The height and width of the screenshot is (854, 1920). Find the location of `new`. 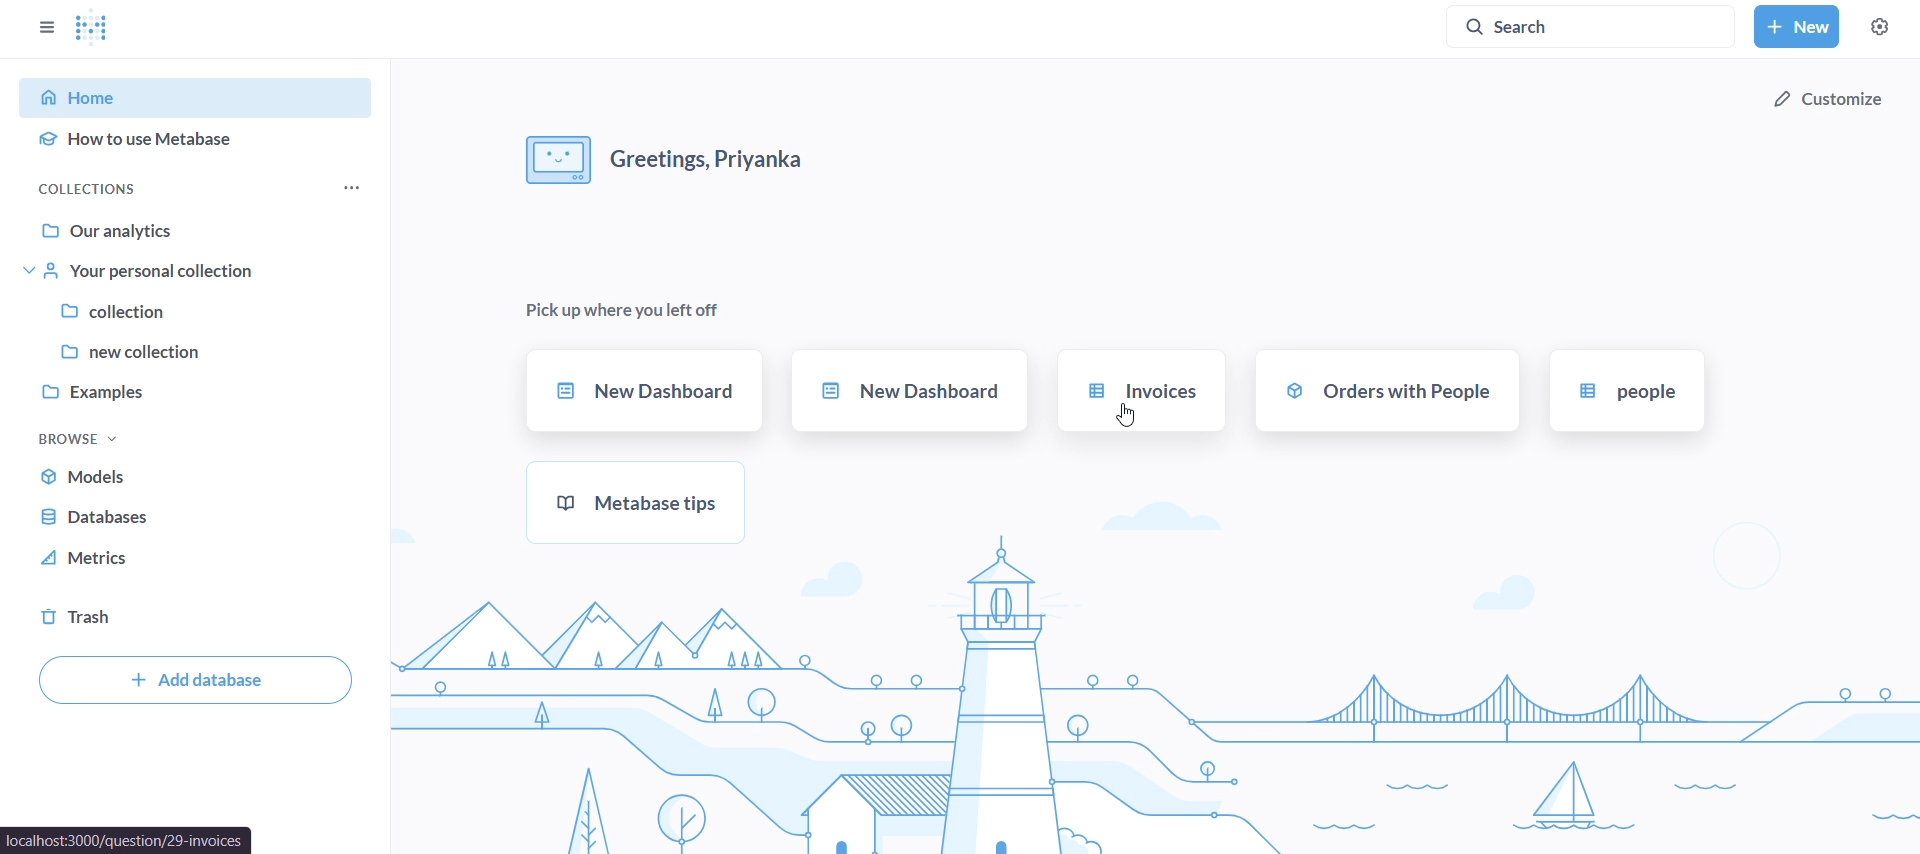

new is located at coordinates (1795, 24).